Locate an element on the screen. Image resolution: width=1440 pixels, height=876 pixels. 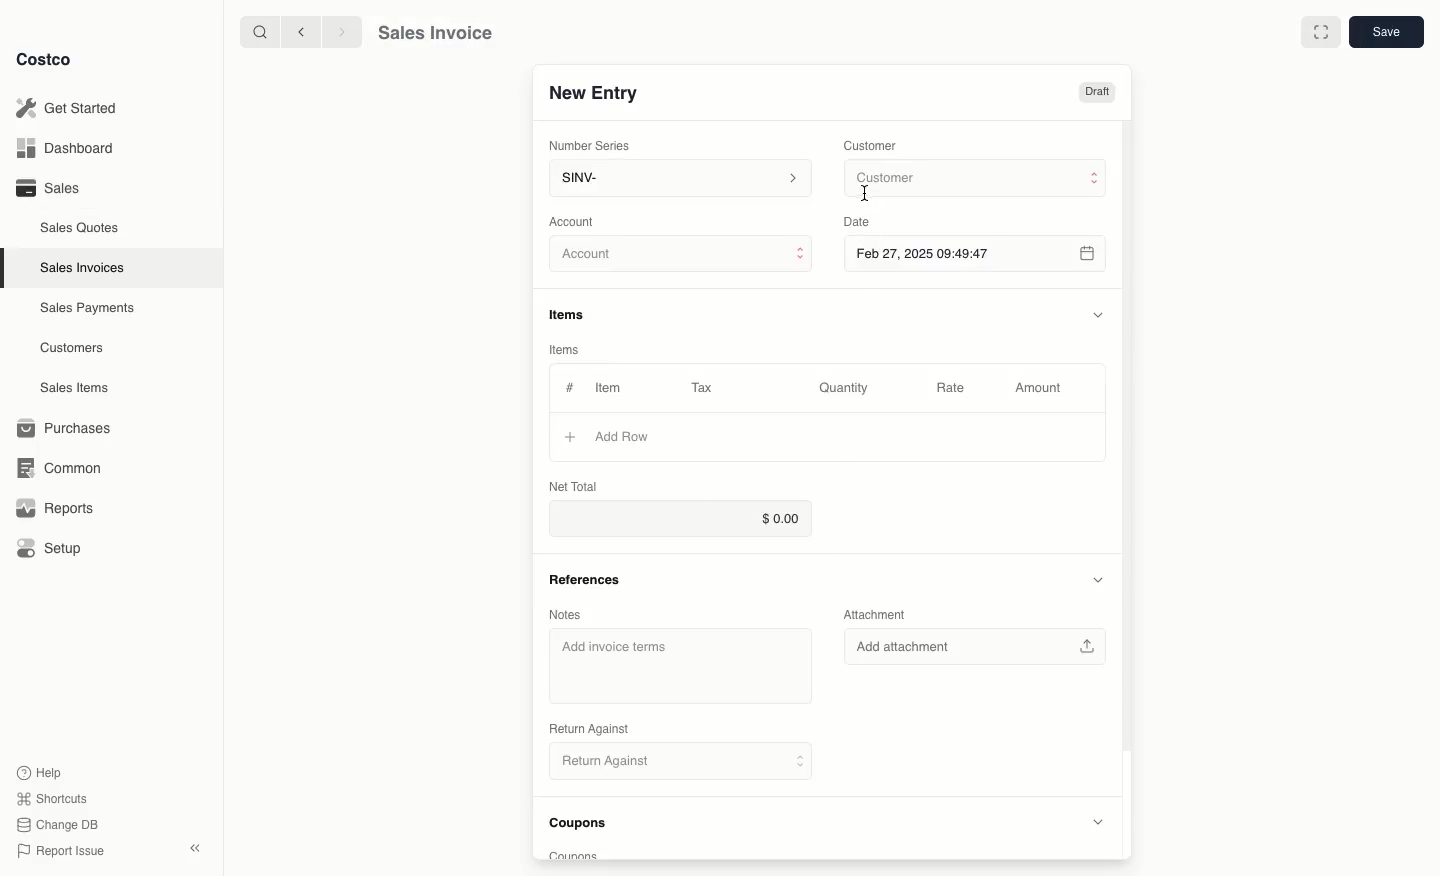
Purchases is located at coordinates (65, 428).